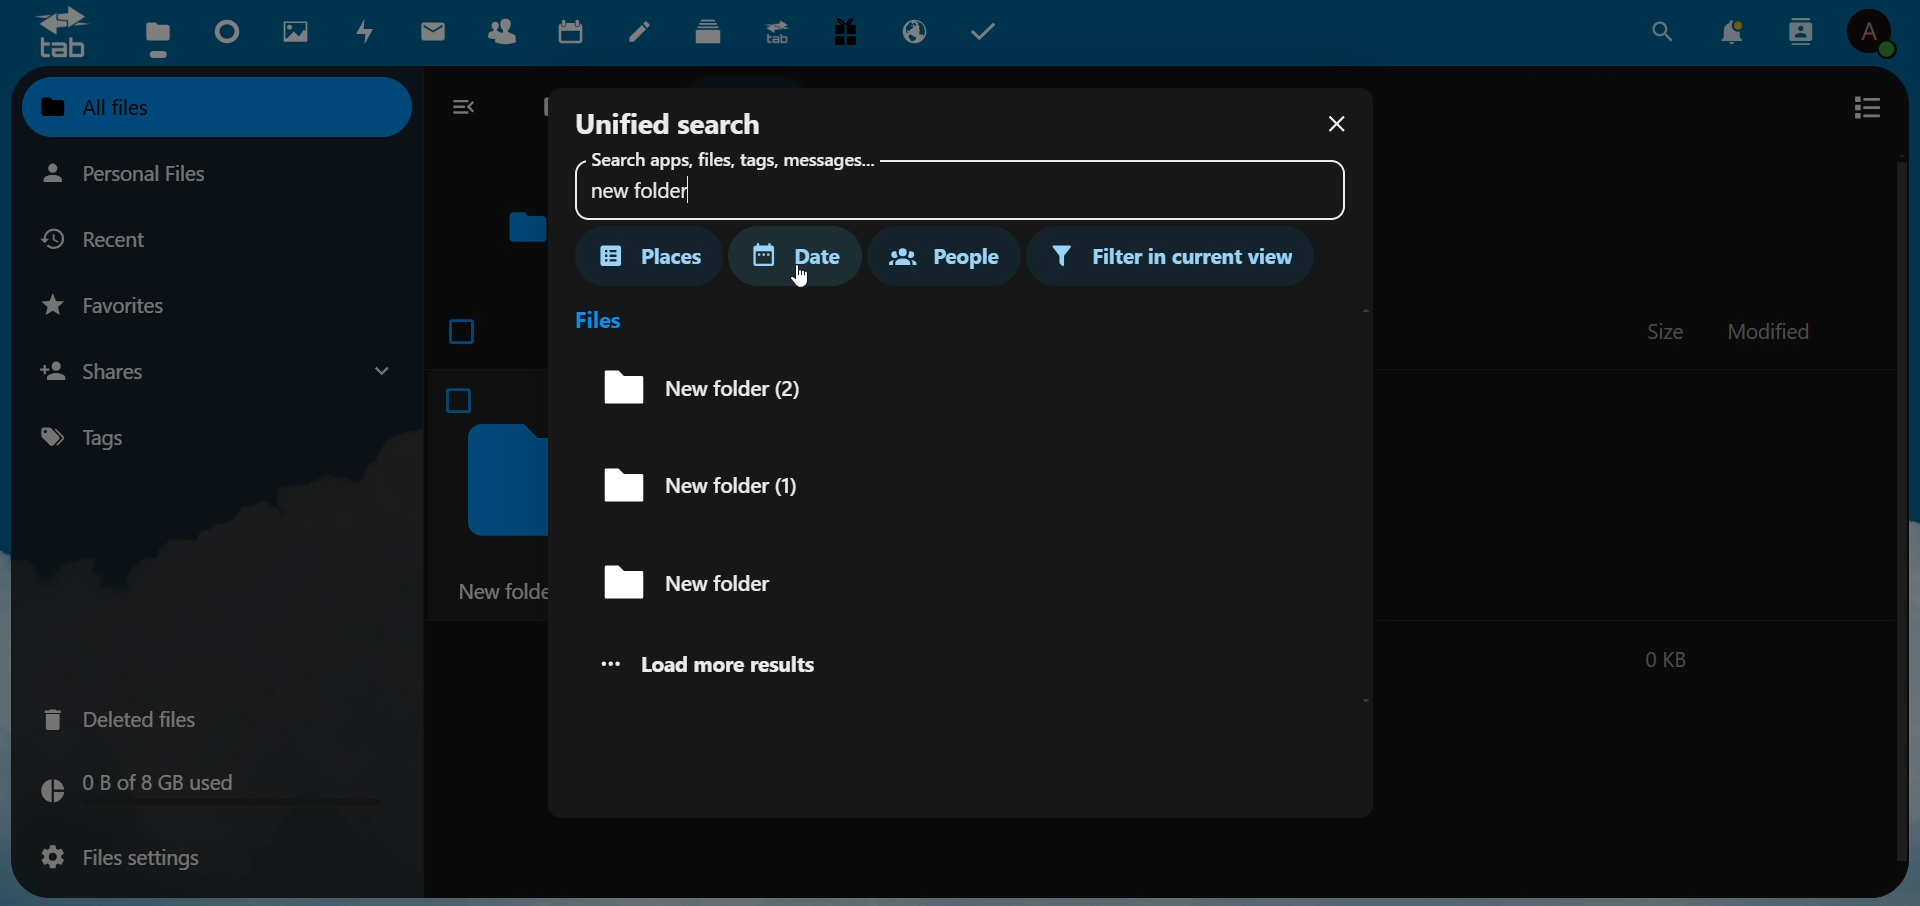 This screenshot has height=906, width=1920. What do you see at coordinates (728, 487) in the screenshot?
I see `new folder 1` at bounding box center [728, 487].